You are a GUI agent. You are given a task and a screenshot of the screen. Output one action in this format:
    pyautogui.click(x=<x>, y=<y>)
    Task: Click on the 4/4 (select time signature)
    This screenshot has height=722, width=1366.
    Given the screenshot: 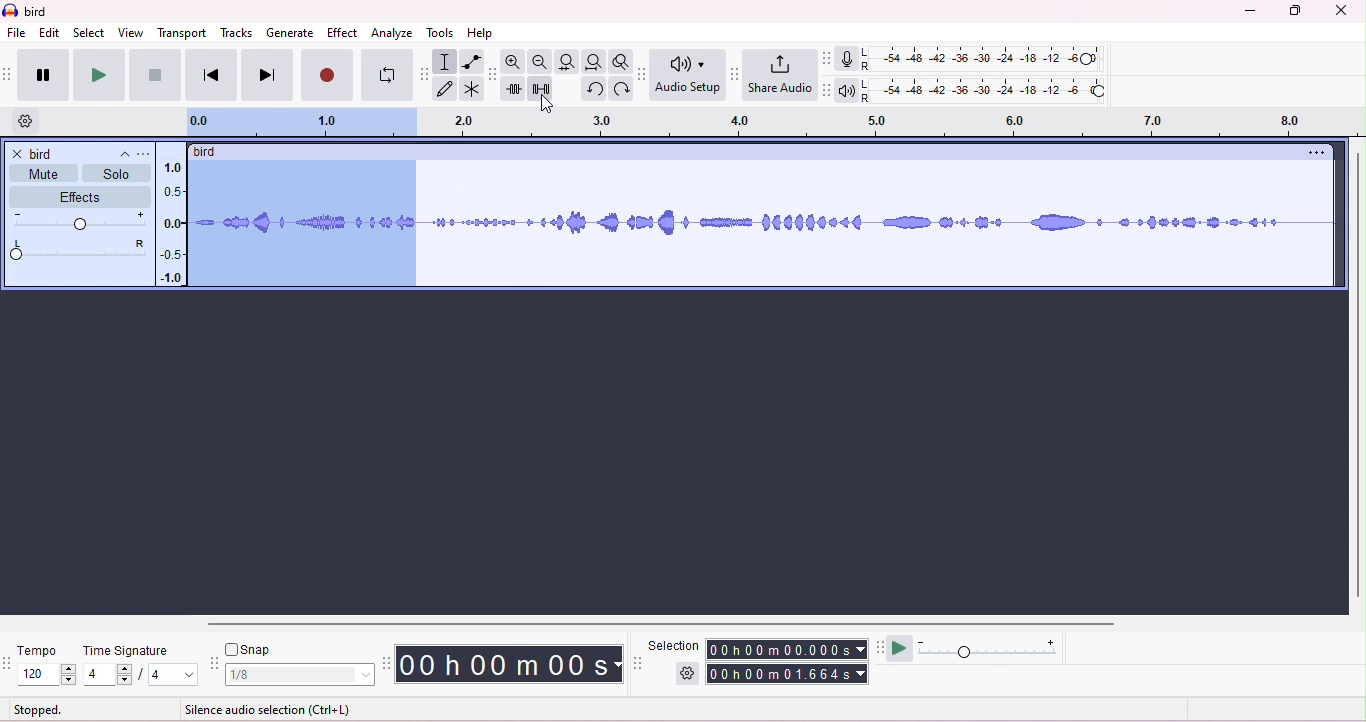 What is the action you would take?
    pyautogui.click(x=140, y=676)
    